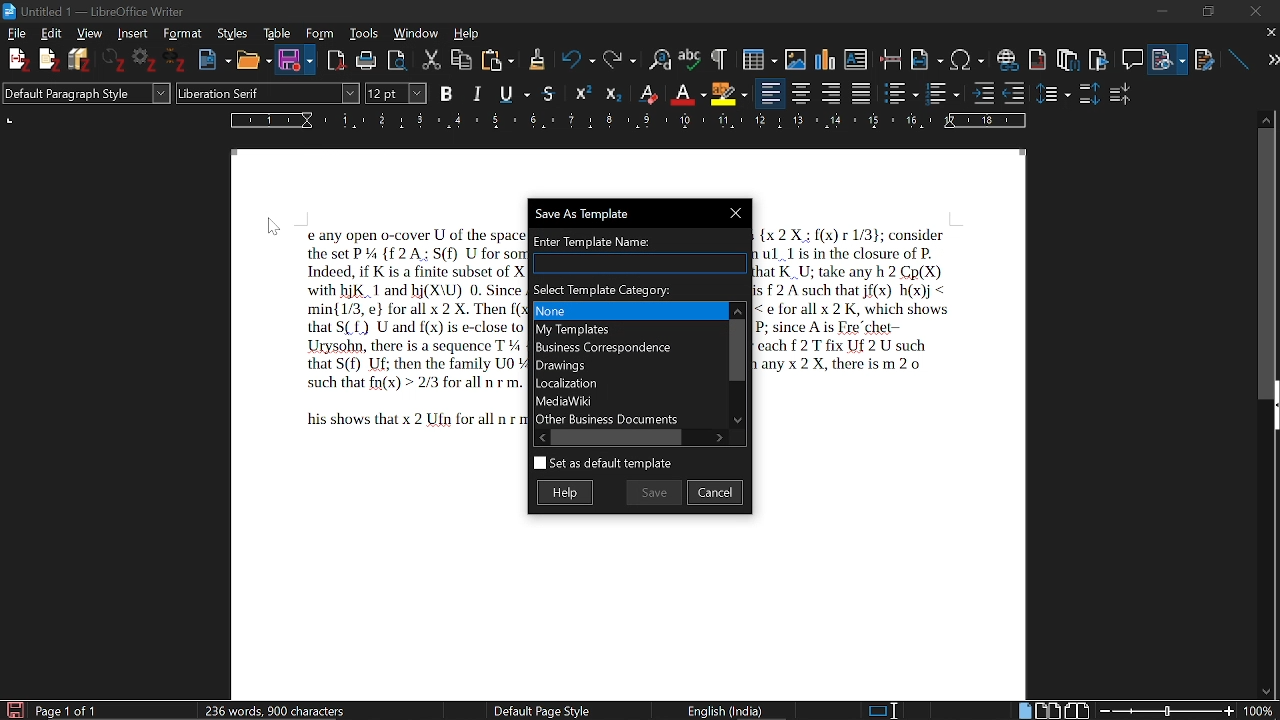 The height and width of the screenshot is (720, 1280). Describe the element at coordinates (402, 58) in the screenshot. I see `Toggle print preview` at that location.